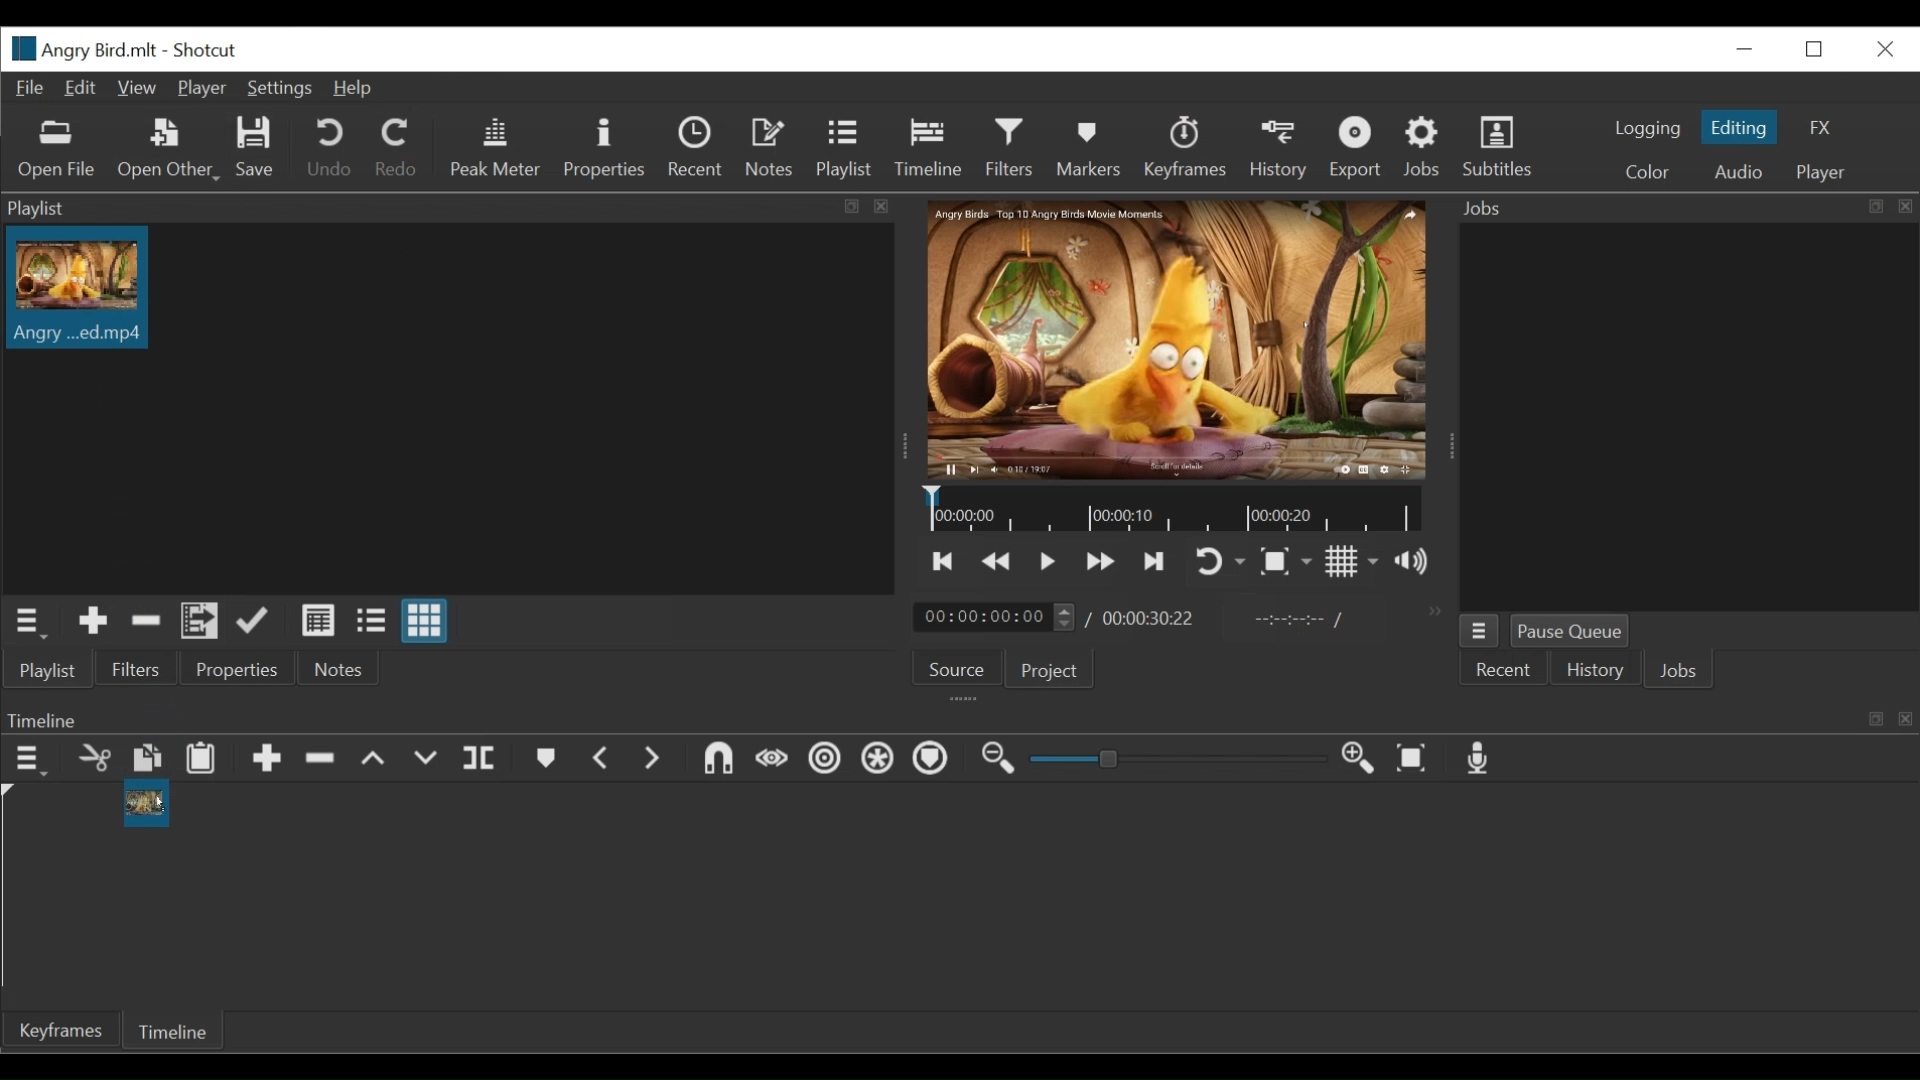 The height and width of the screenshot is (1080, 1920). What do you see at coordinates (169, 151) in the screenshot?
I see `Open Other` at bounding box center [169, 151].